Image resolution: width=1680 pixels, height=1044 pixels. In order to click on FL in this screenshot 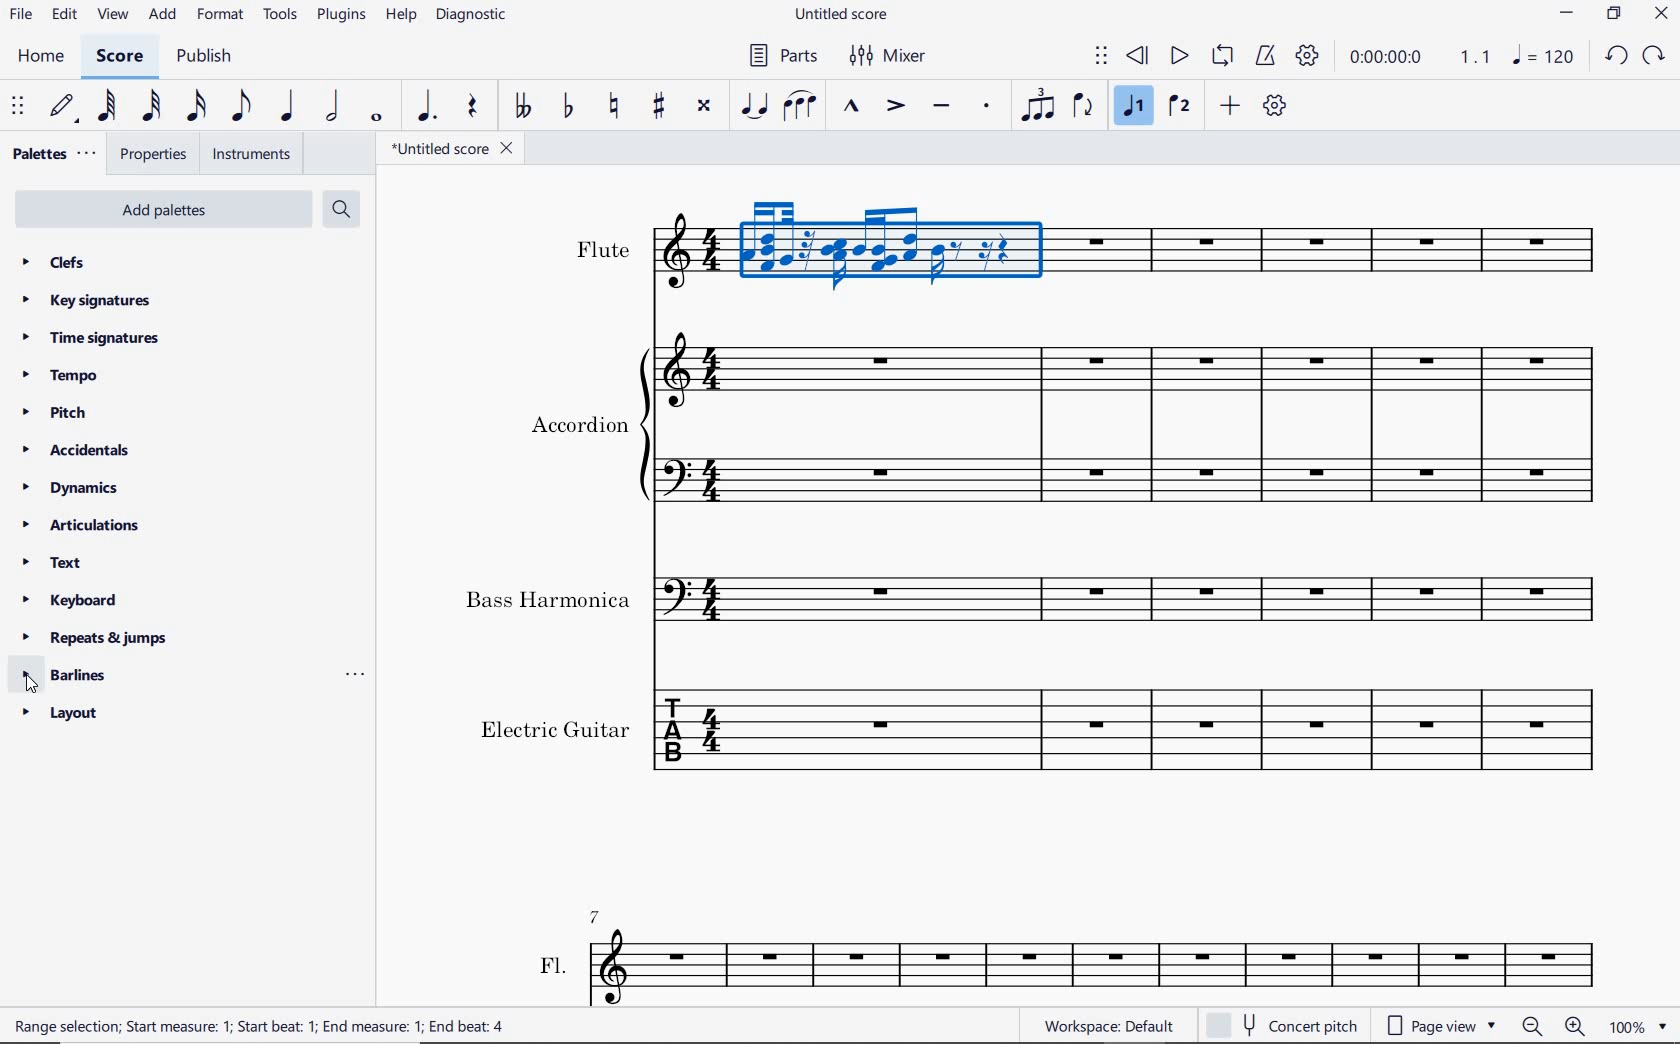, I will do `click(1099, 966)`.